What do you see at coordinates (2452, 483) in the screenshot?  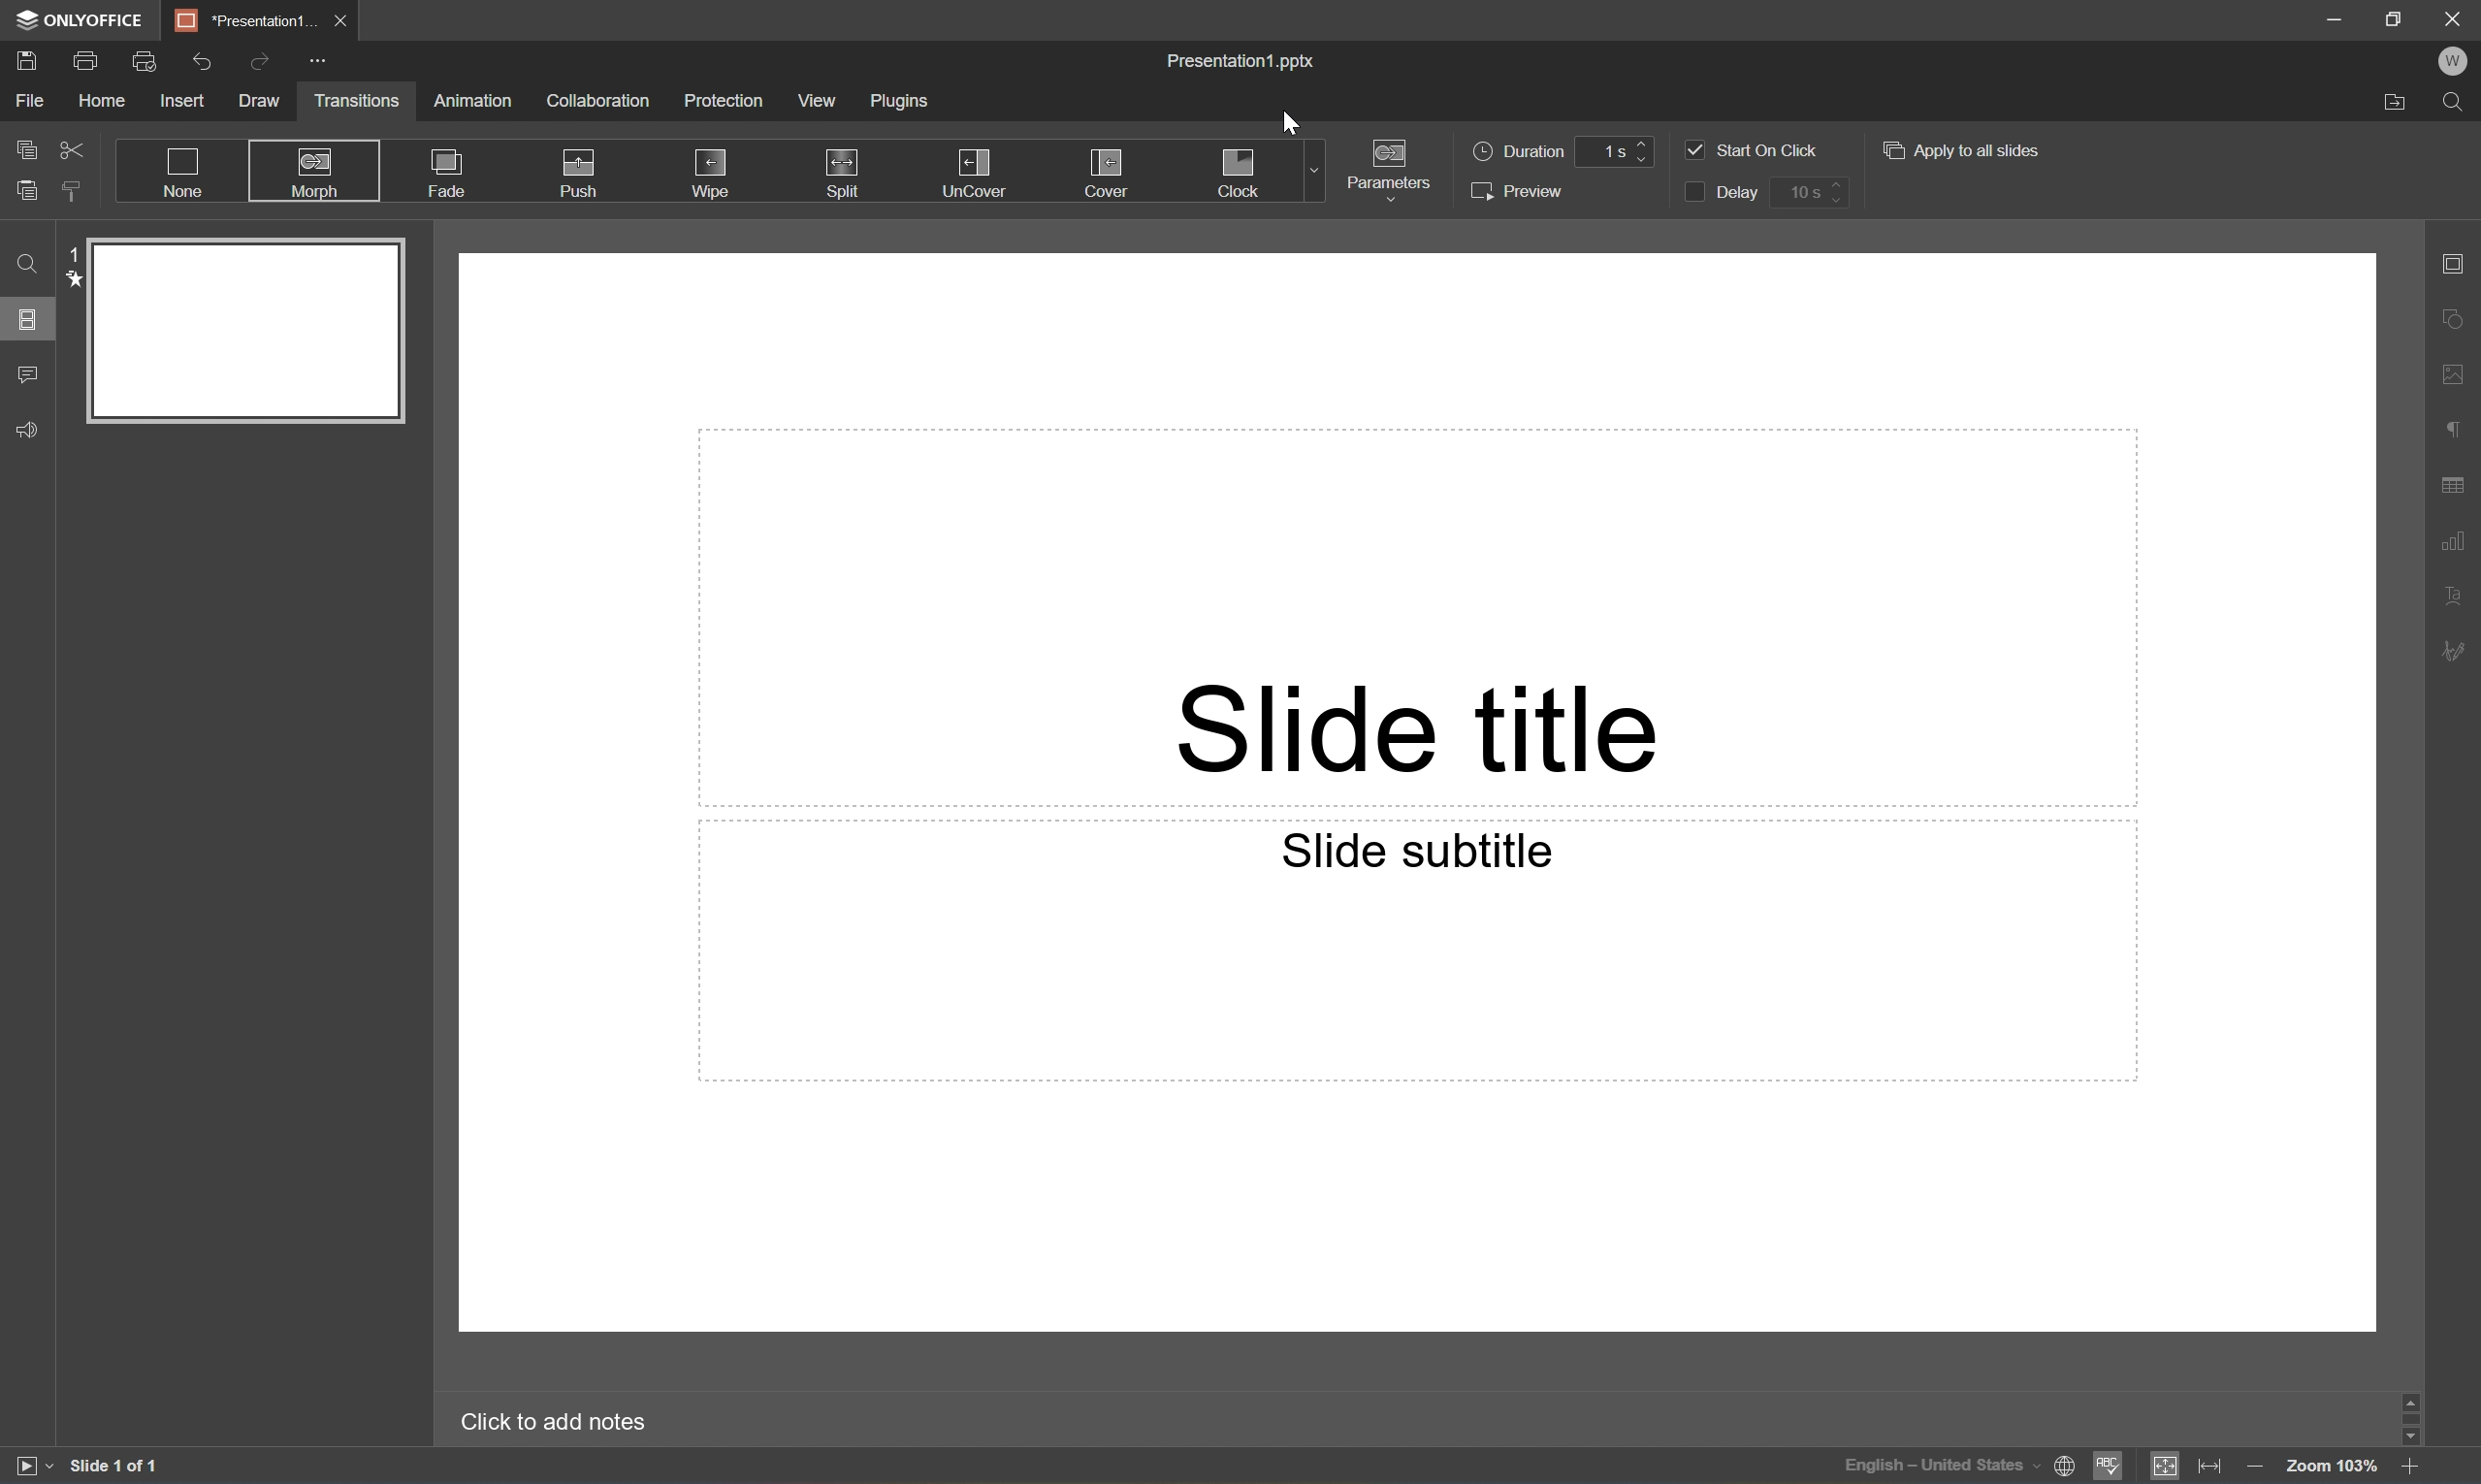 I see `Table settings` at bounding box center [2452, 483].